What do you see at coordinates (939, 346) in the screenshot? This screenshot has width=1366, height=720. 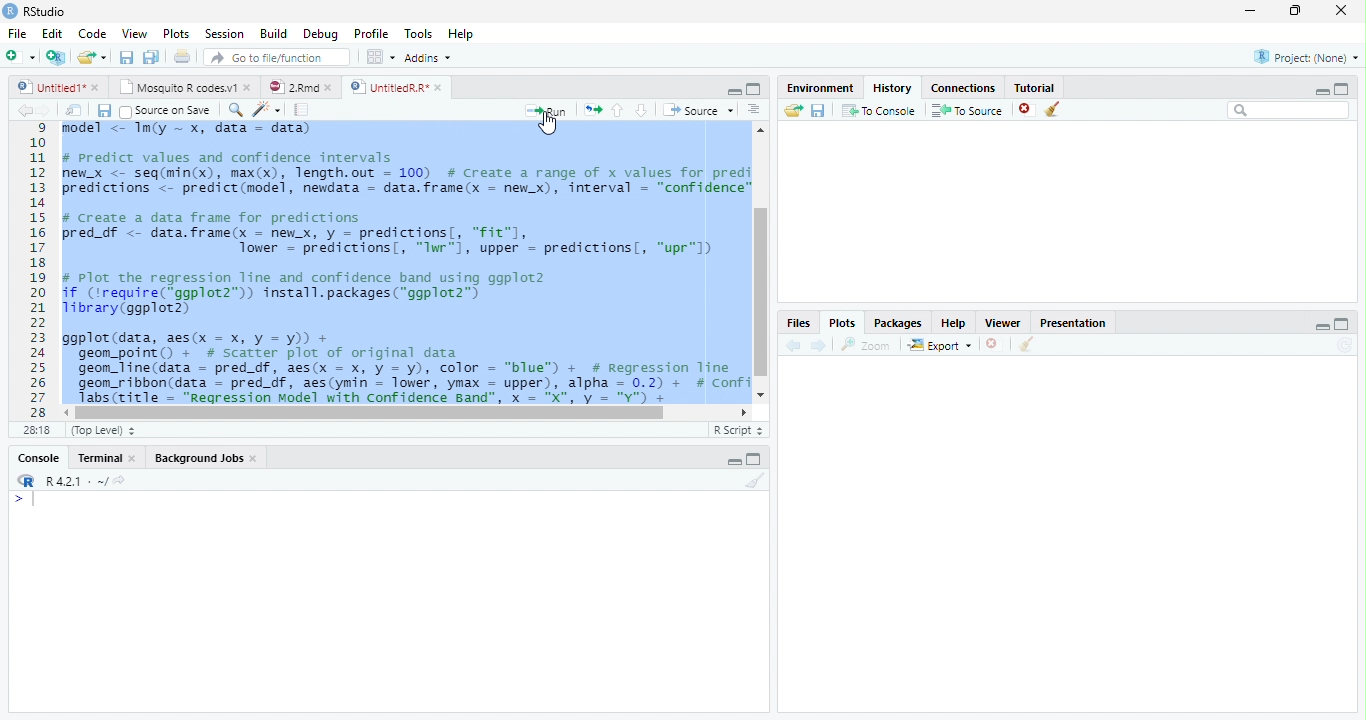 I see `Export` at bounding box center [939, 346].